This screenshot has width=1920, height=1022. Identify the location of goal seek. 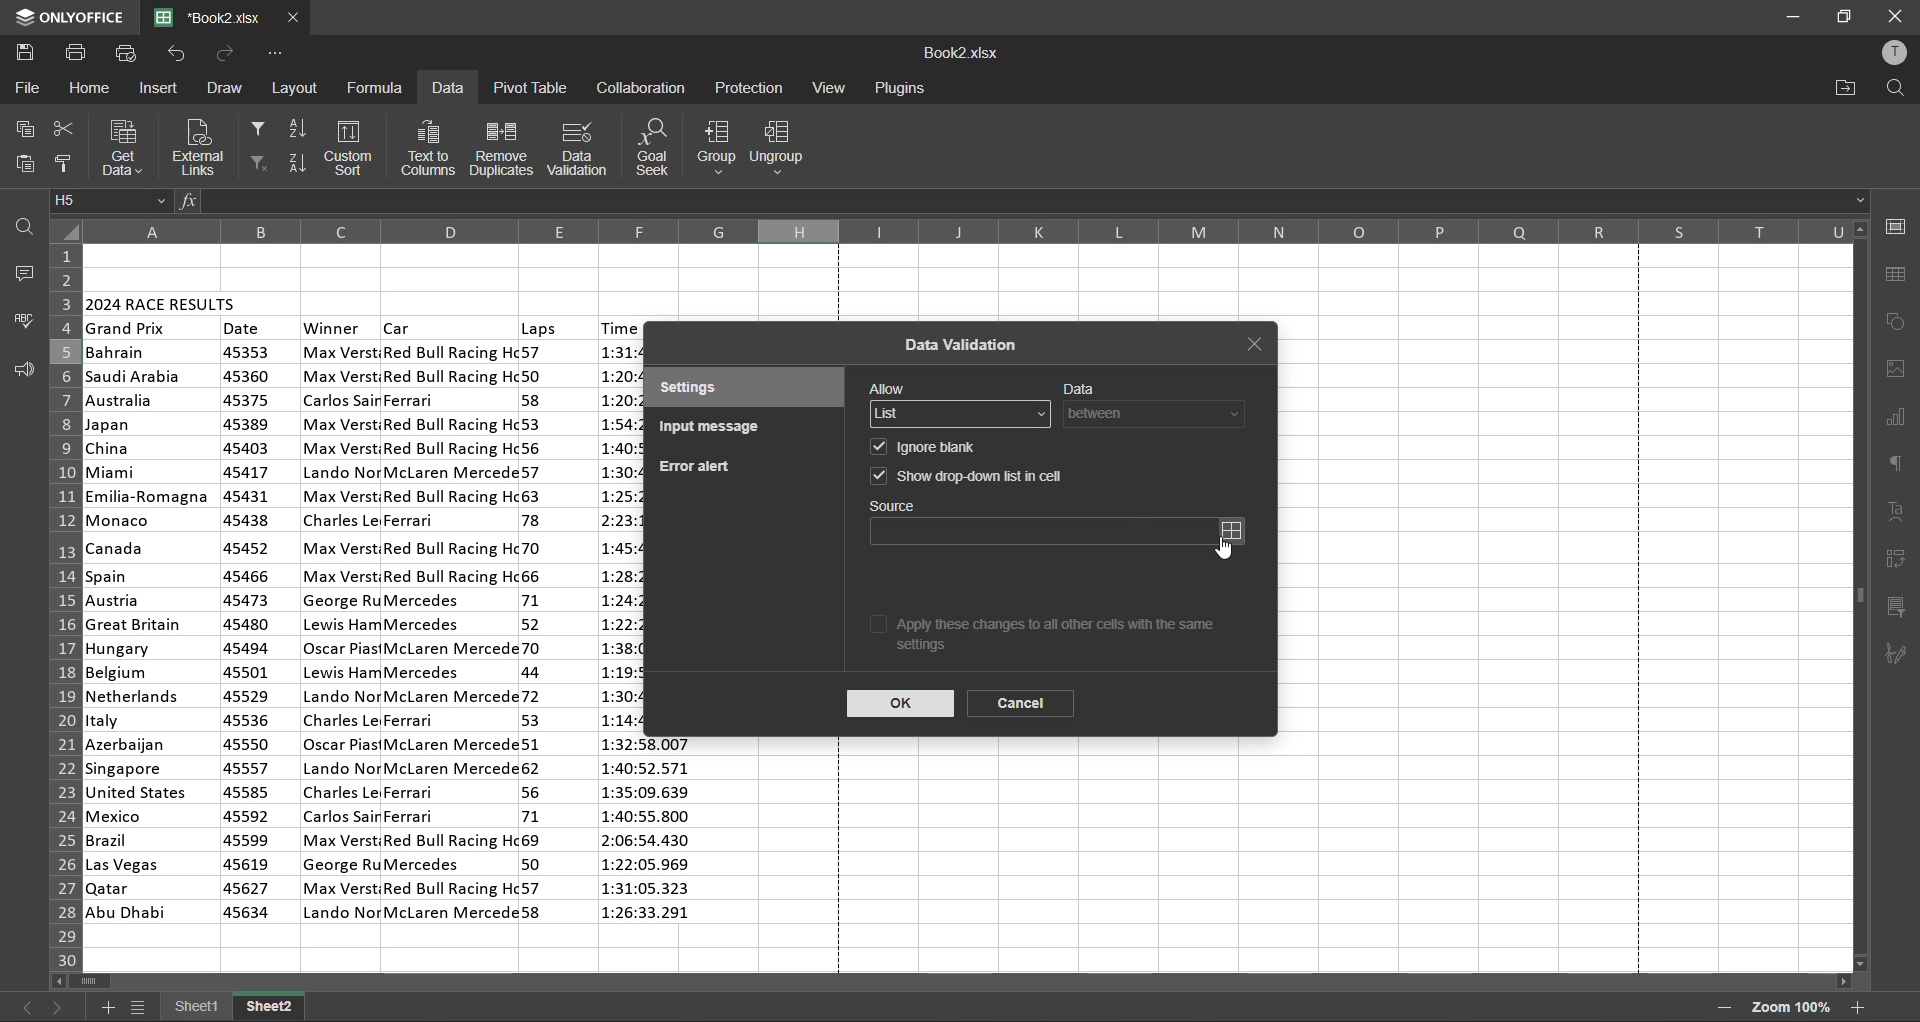
(658, 148).